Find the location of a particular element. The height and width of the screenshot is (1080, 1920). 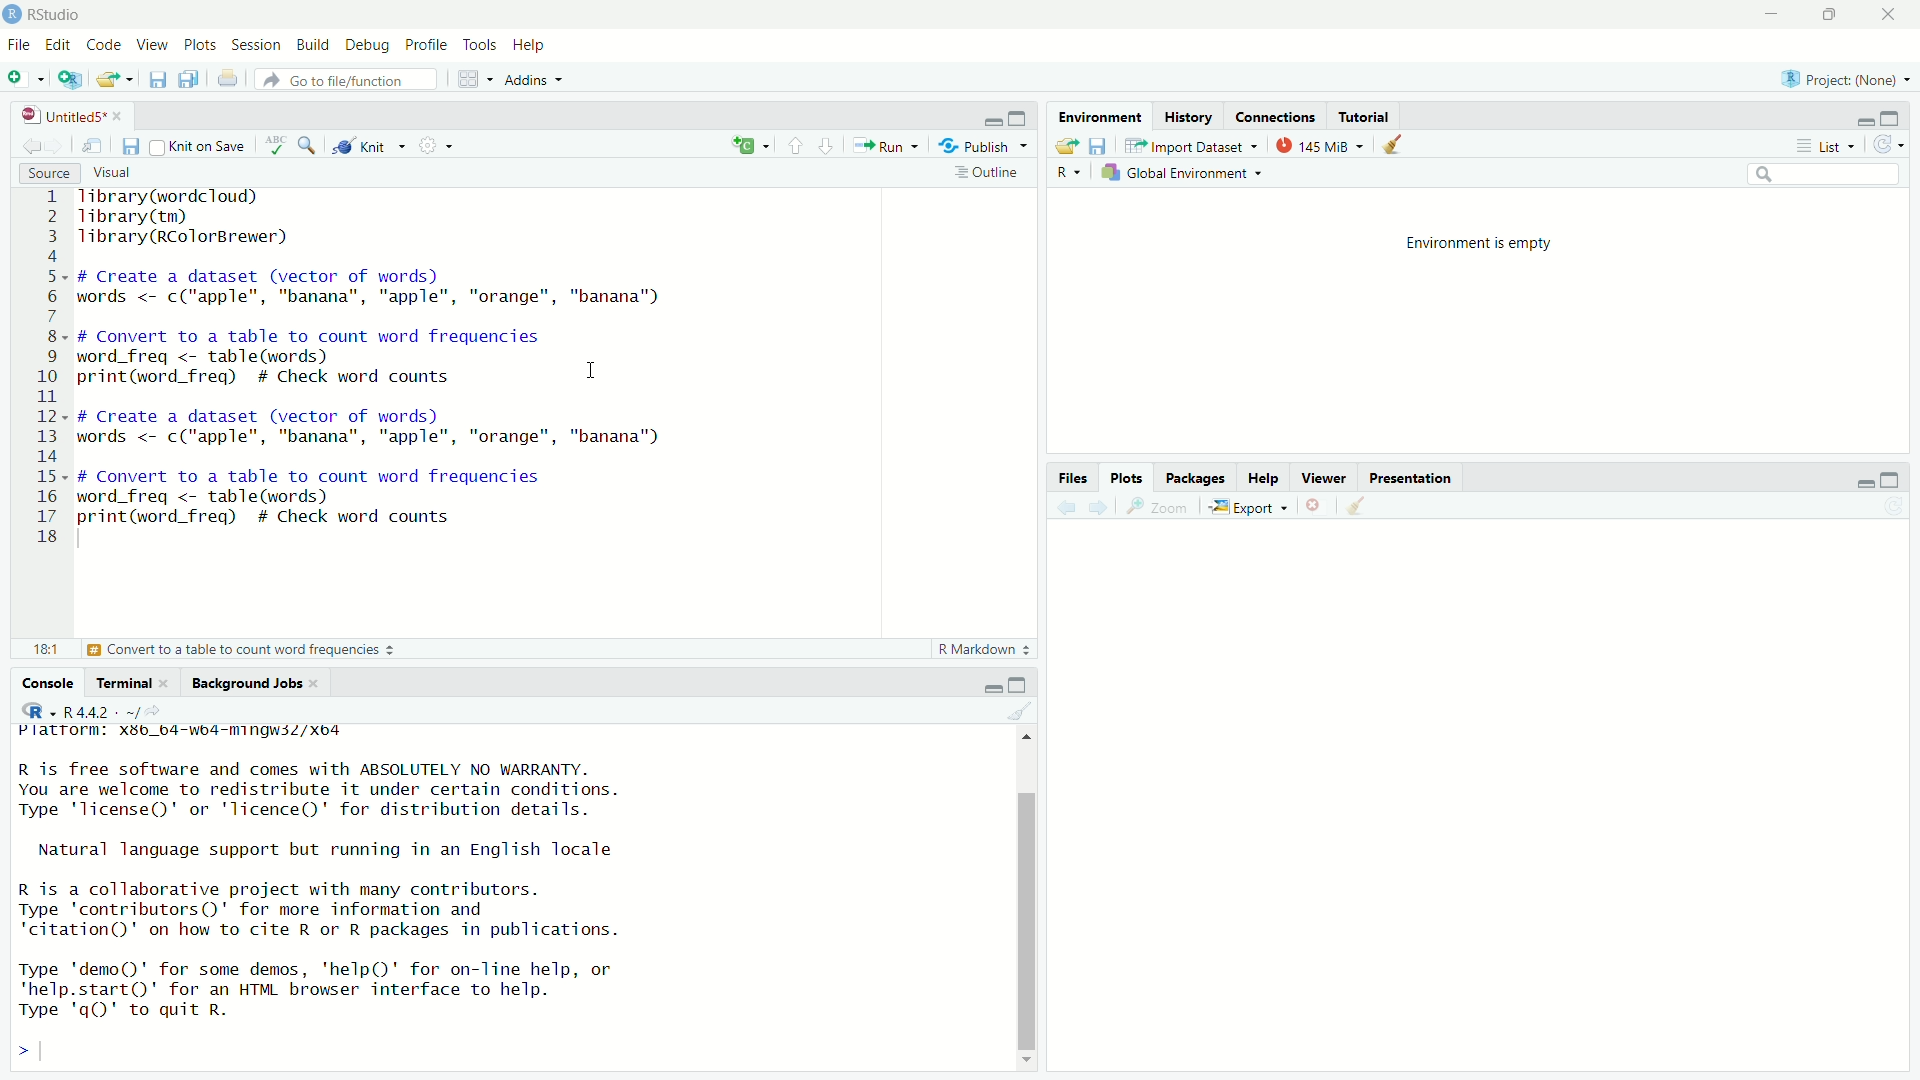

Minimize is located at coordinates (1860, 486).